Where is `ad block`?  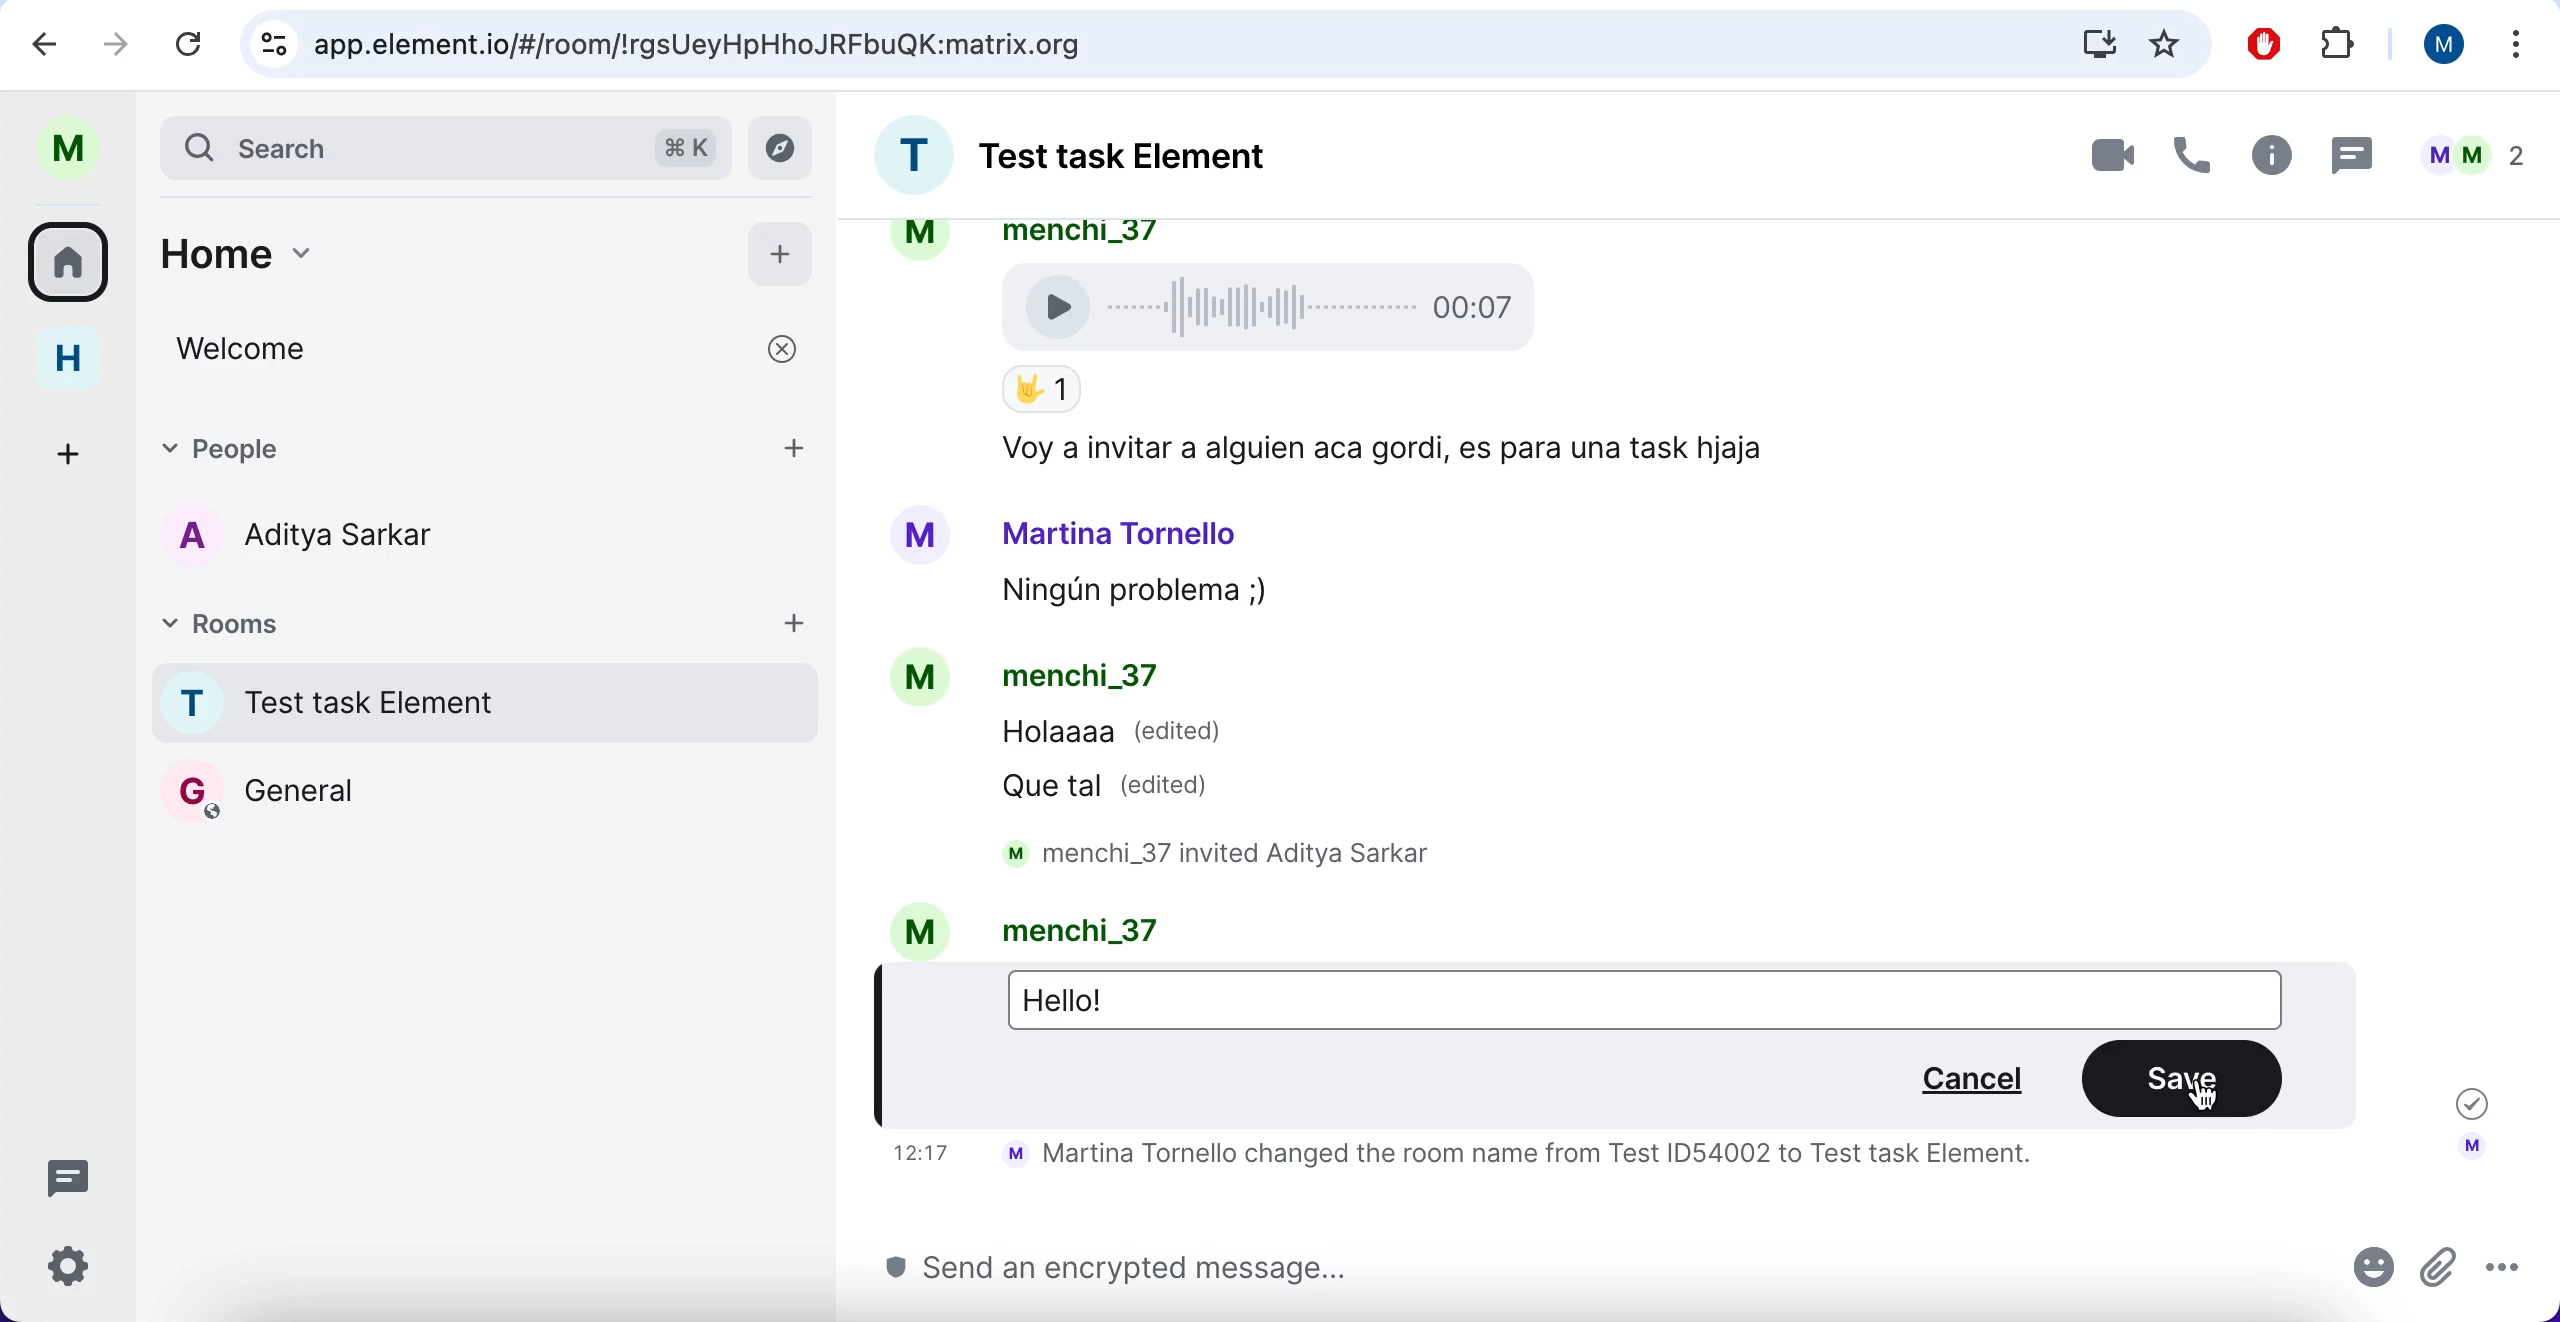
ad block is located at coordinates (2266, 43).